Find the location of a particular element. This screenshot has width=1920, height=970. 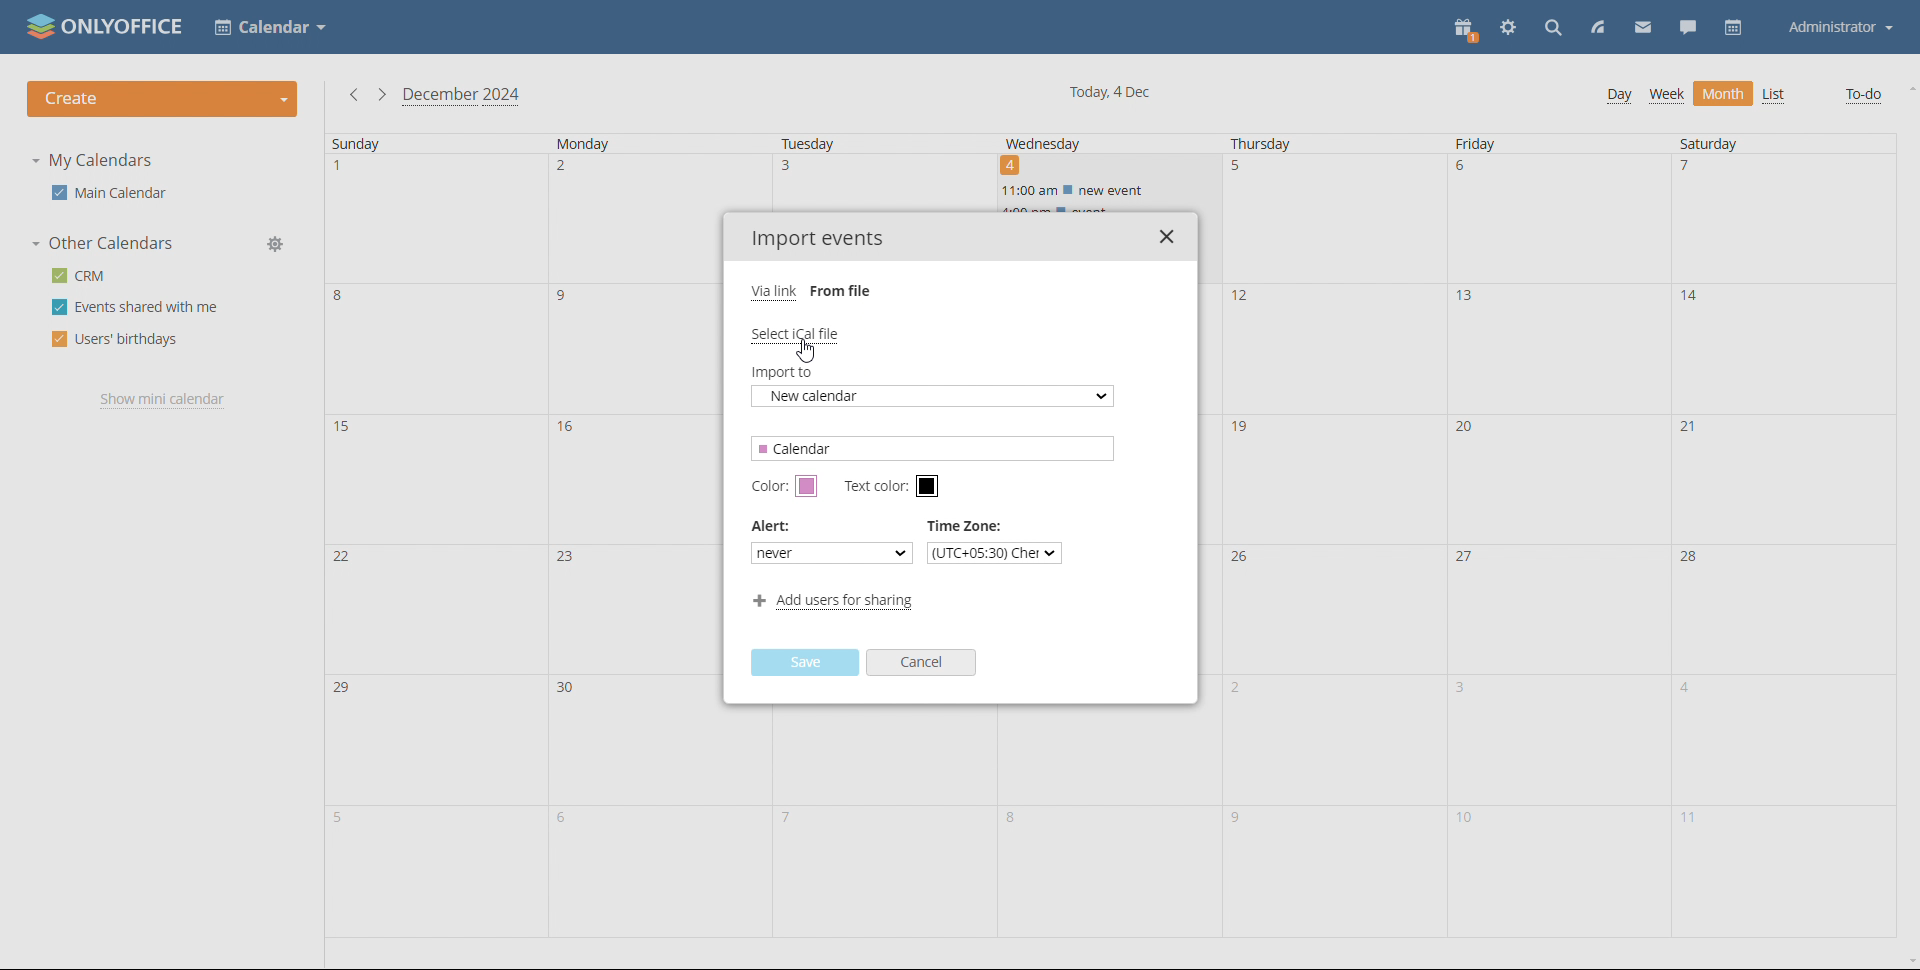

calendar name is located at coordinates (937, 448).